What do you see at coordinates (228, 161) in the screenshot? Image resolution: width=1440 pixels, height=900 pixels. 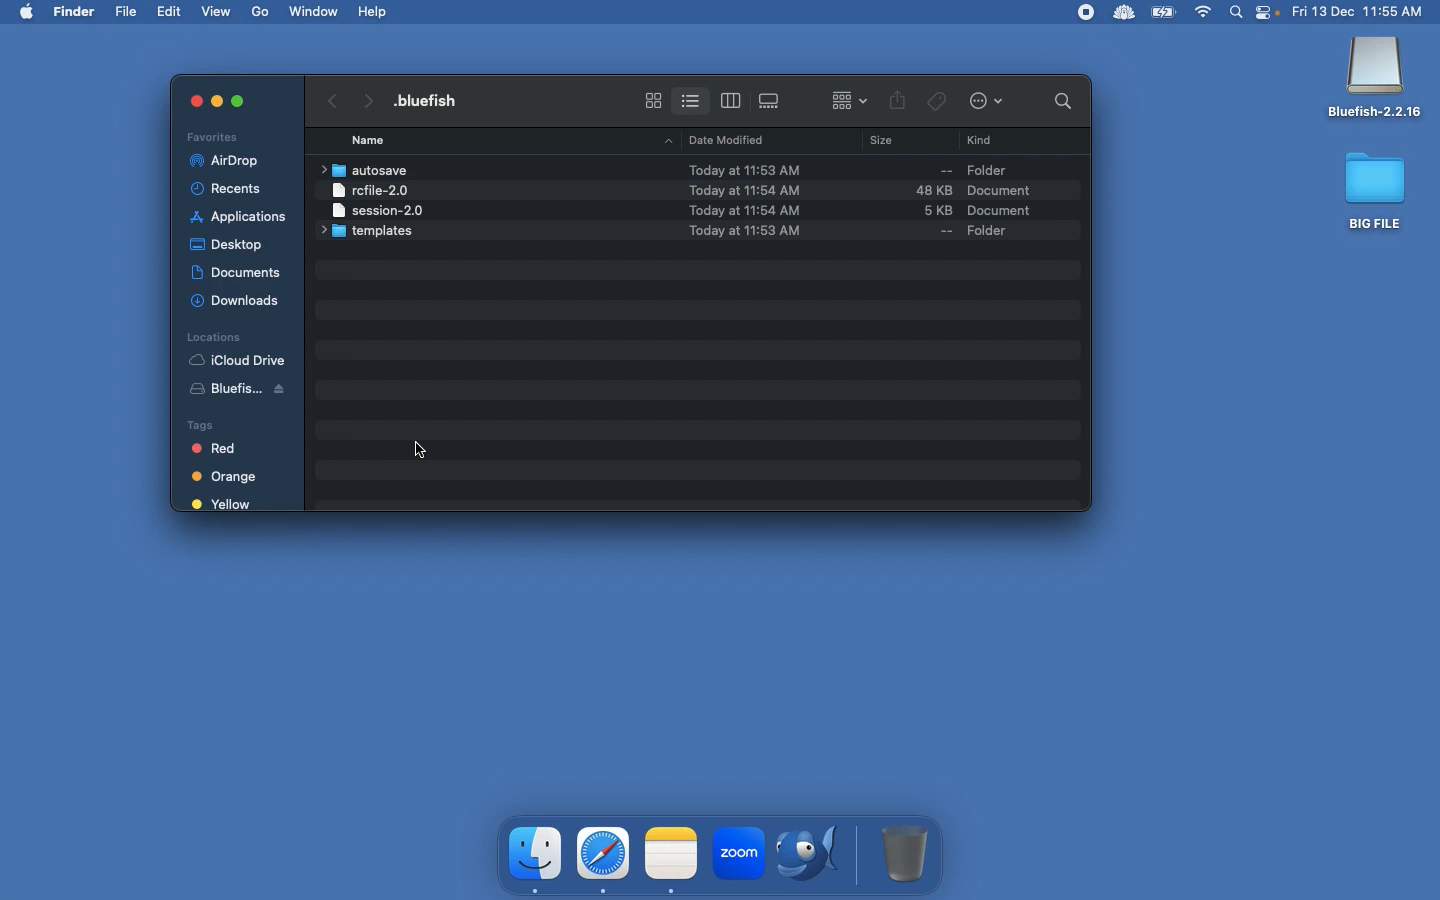 I see `airdrop` at bounding box center [228, 161].